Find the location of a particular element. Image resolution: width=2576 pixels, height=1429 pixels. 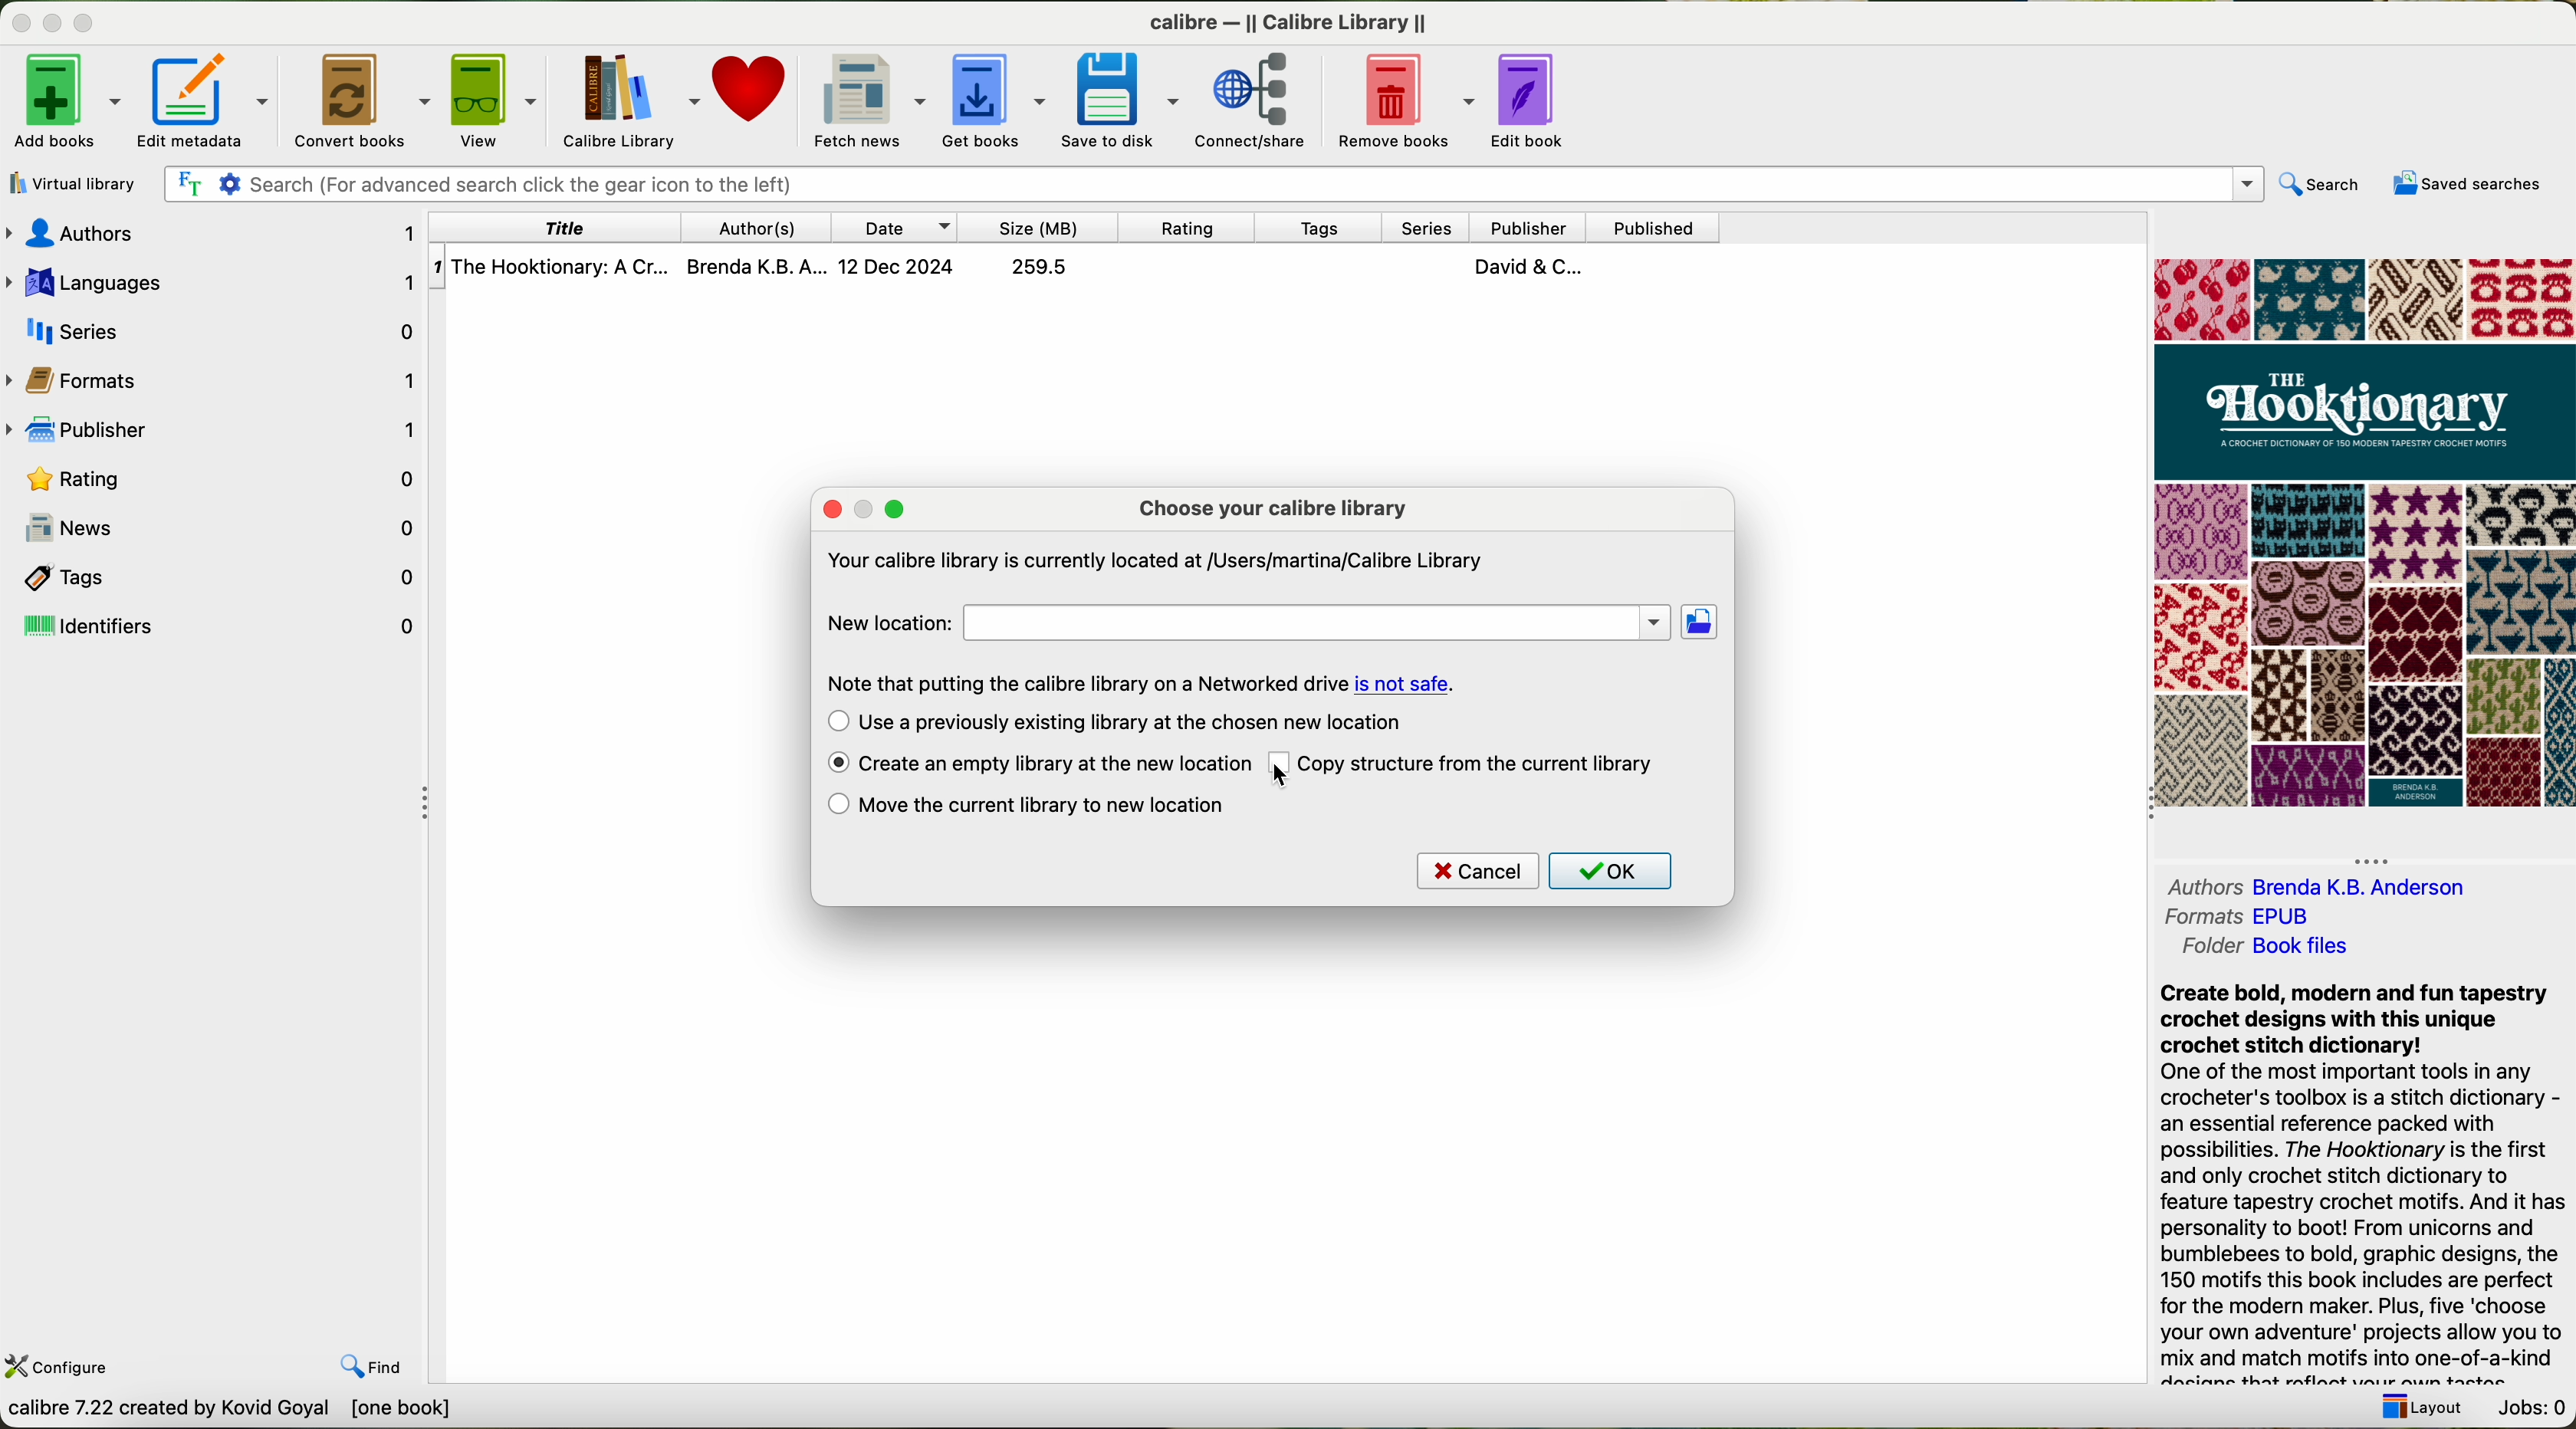

rating is located at coordinates (1190, 227).